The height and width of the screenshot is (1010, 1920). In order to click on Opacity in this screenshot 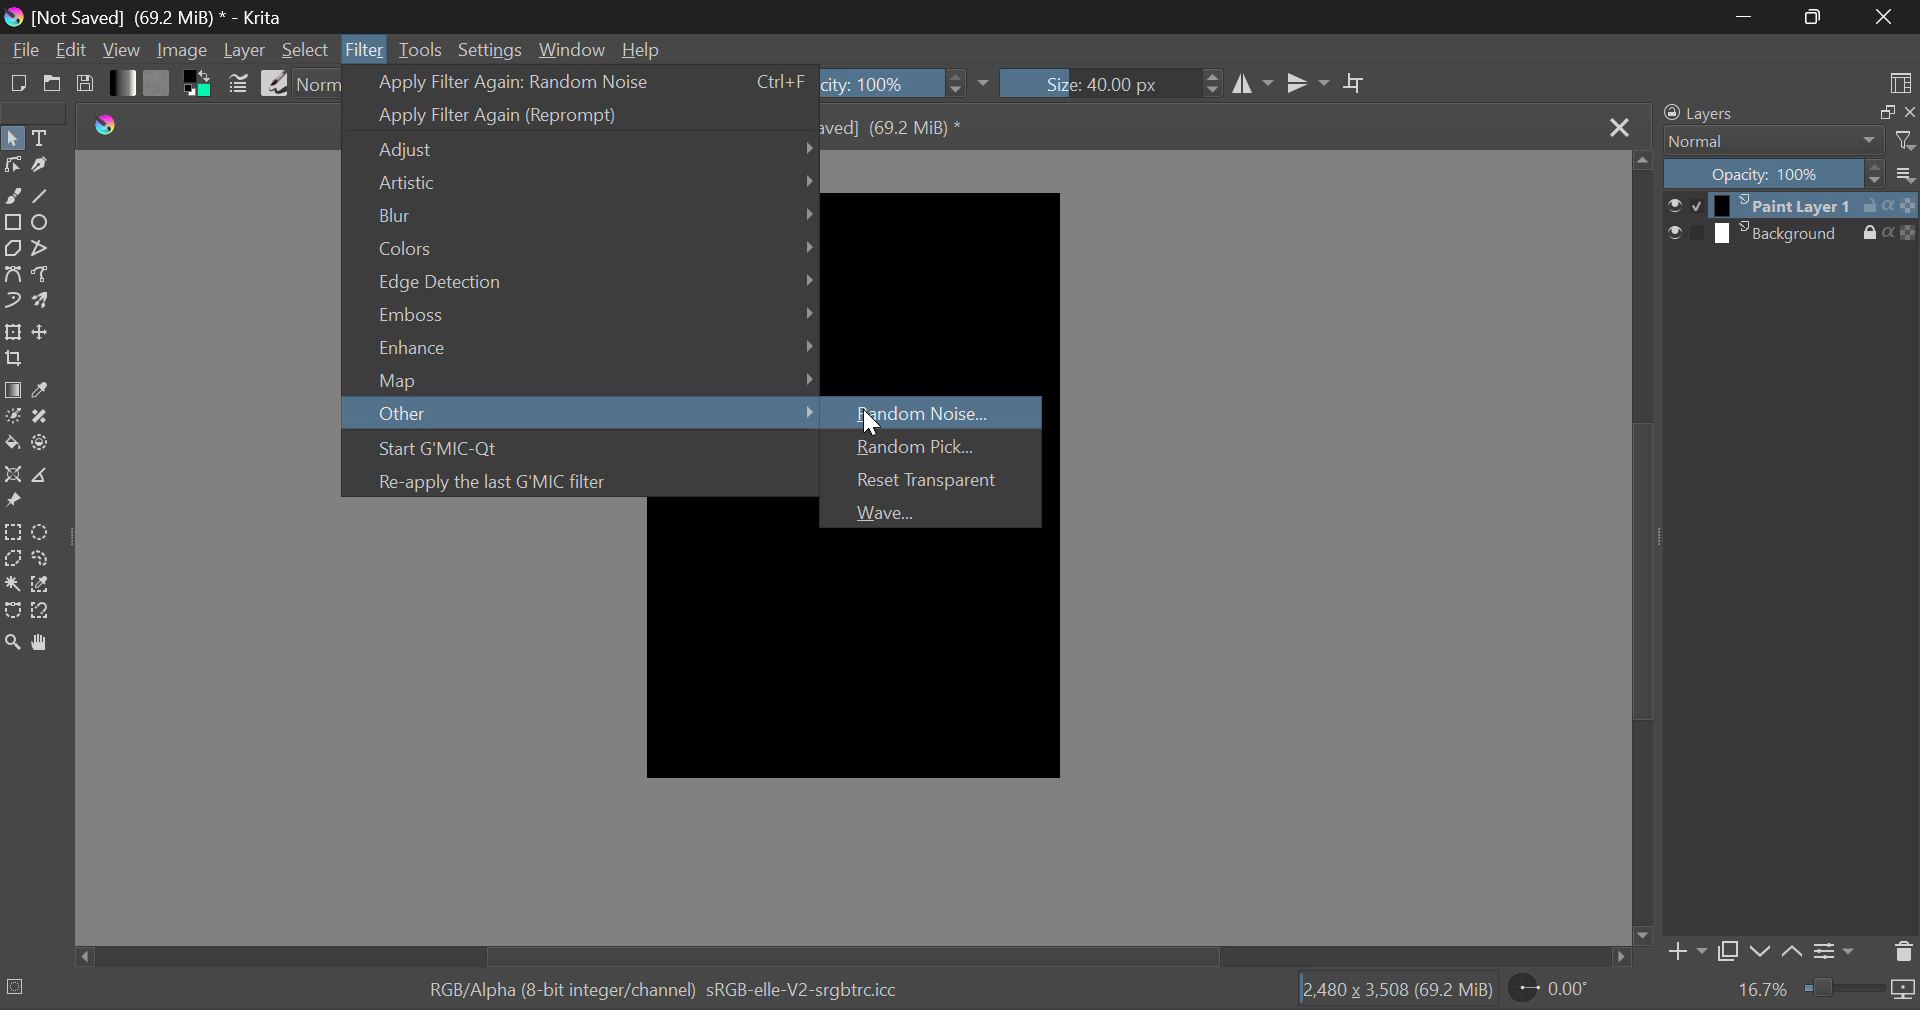, I will do `click(1774, 174)`.